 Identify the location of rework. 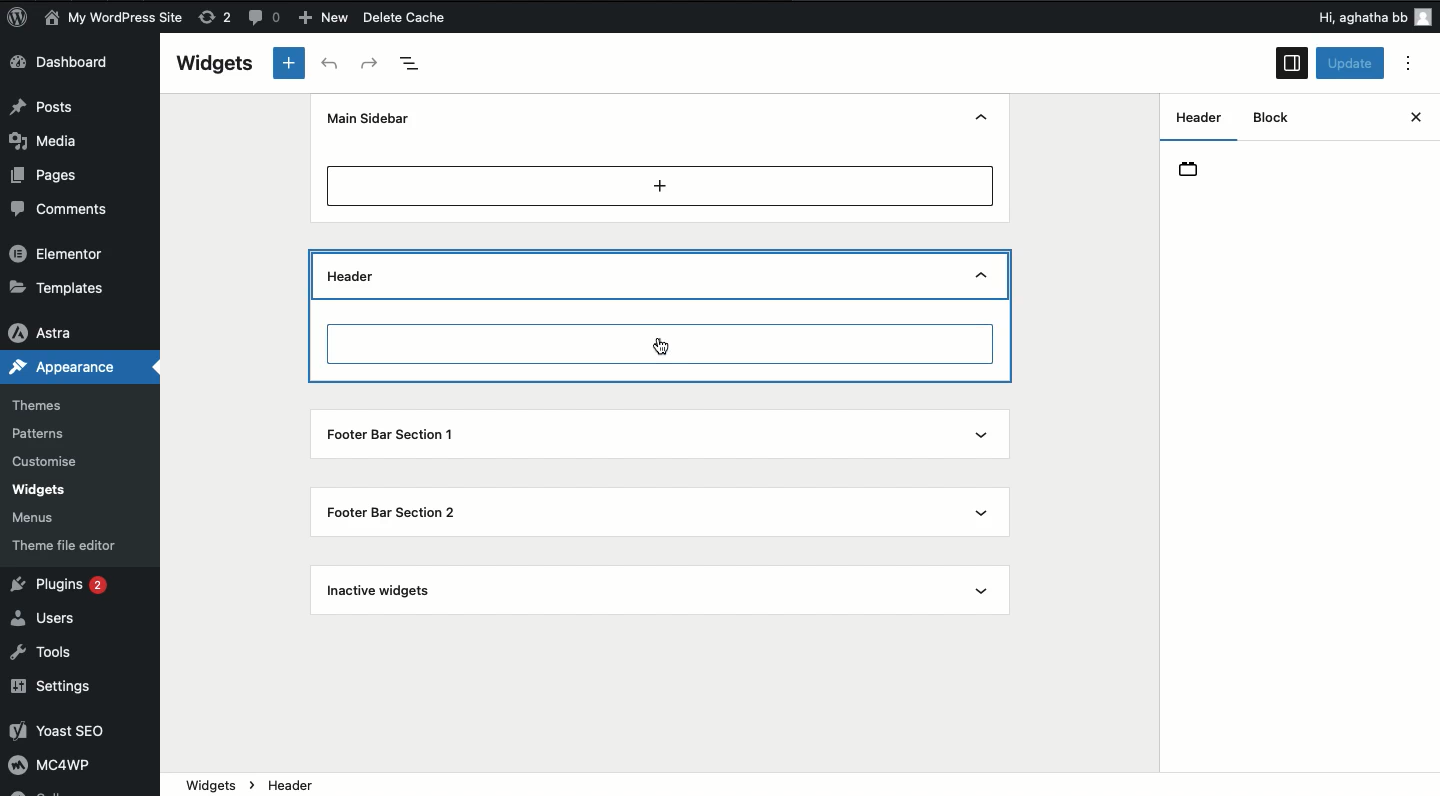
(218, 20).